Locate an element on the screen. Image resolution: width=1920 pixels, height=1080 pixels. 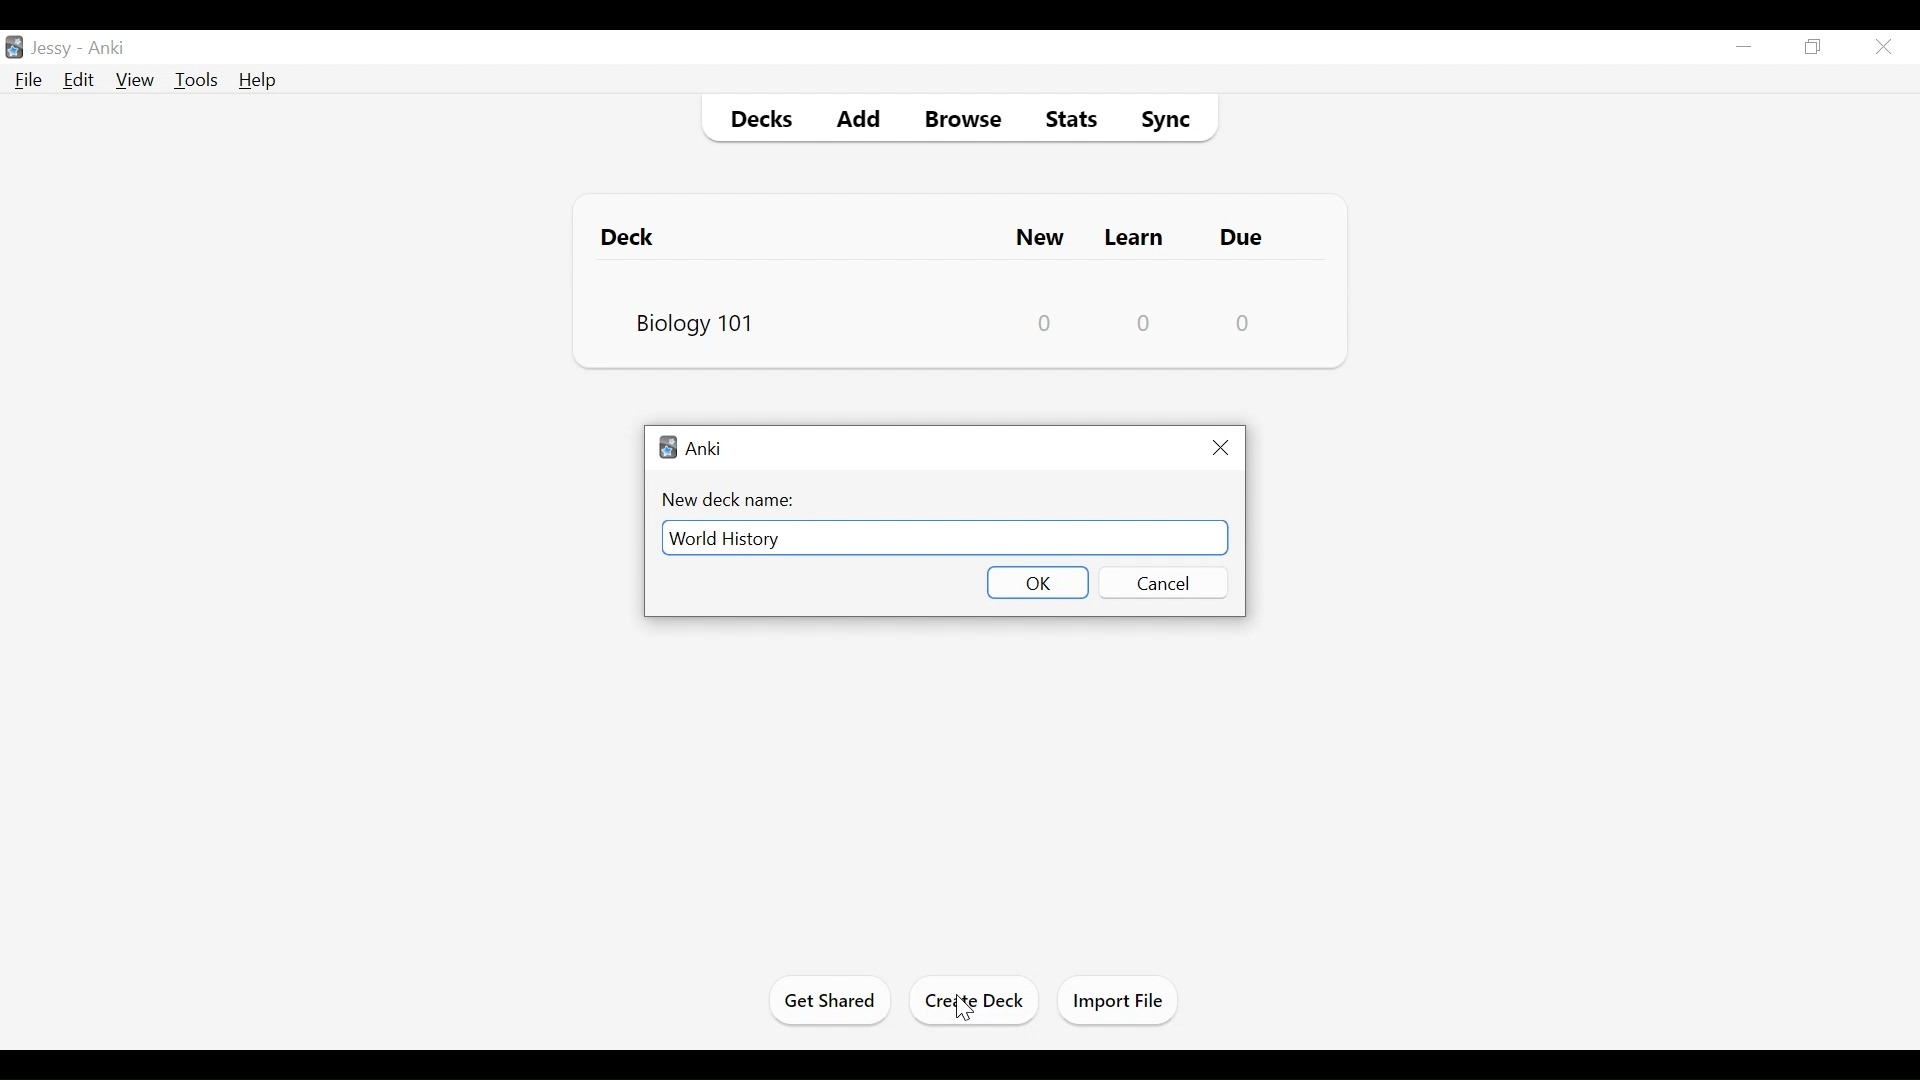
OK is located at coordinates (1037, 583).